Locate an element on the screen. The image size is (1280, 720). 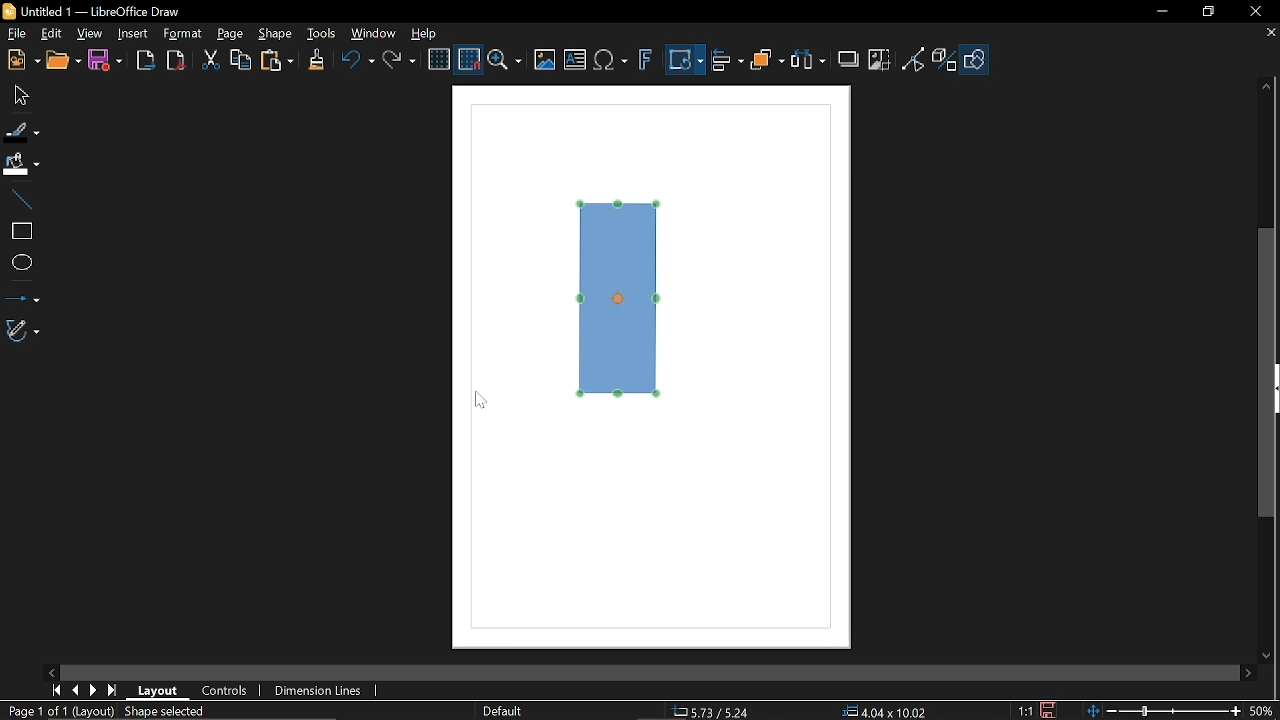
Export as pdf is located at coordinates (175, 61).